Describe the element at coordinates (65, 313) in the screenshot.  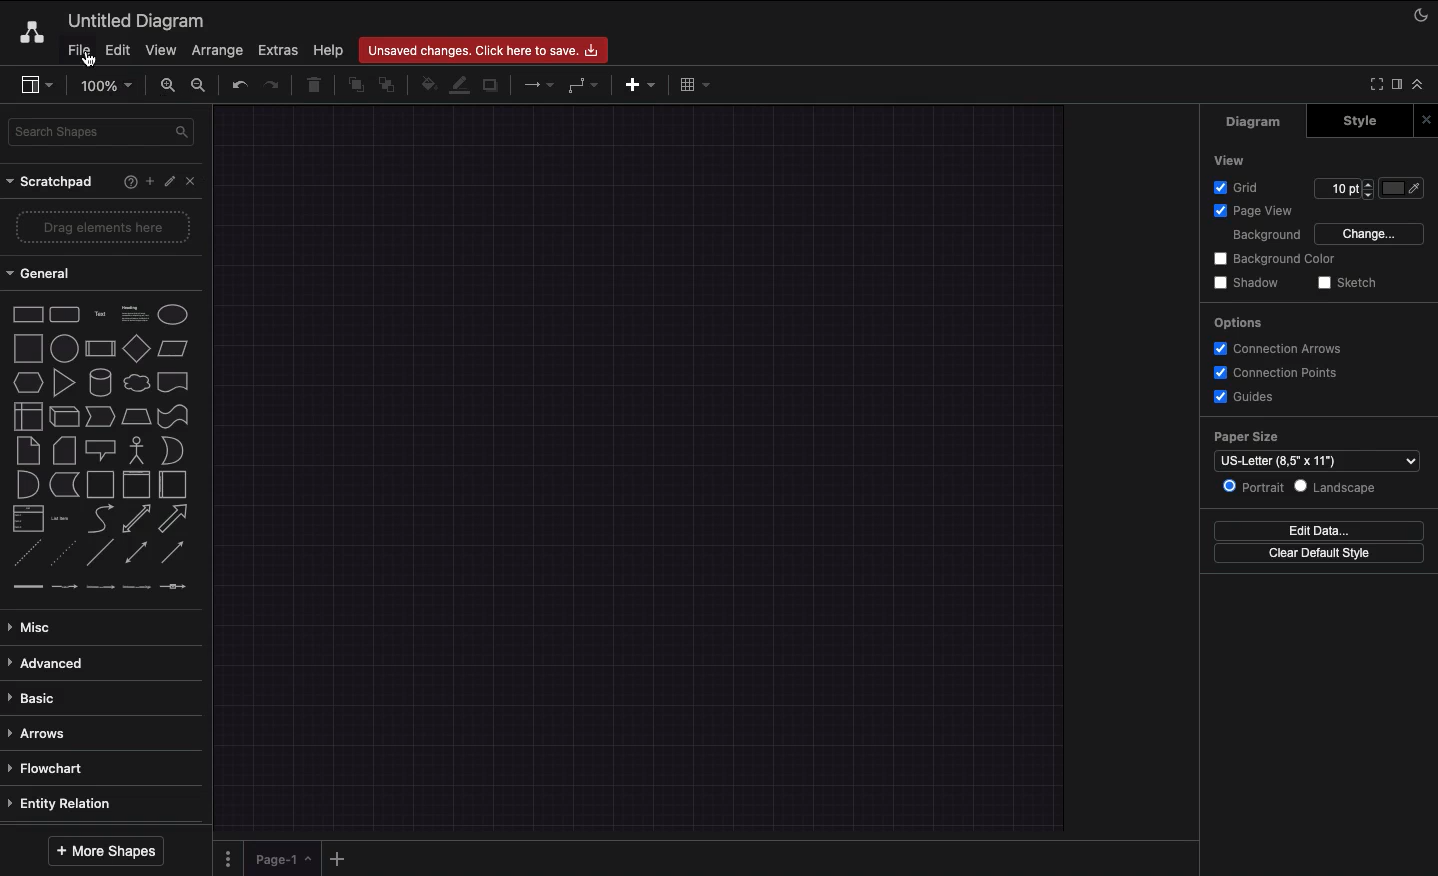
I see `Rounded rectangle` at that location.